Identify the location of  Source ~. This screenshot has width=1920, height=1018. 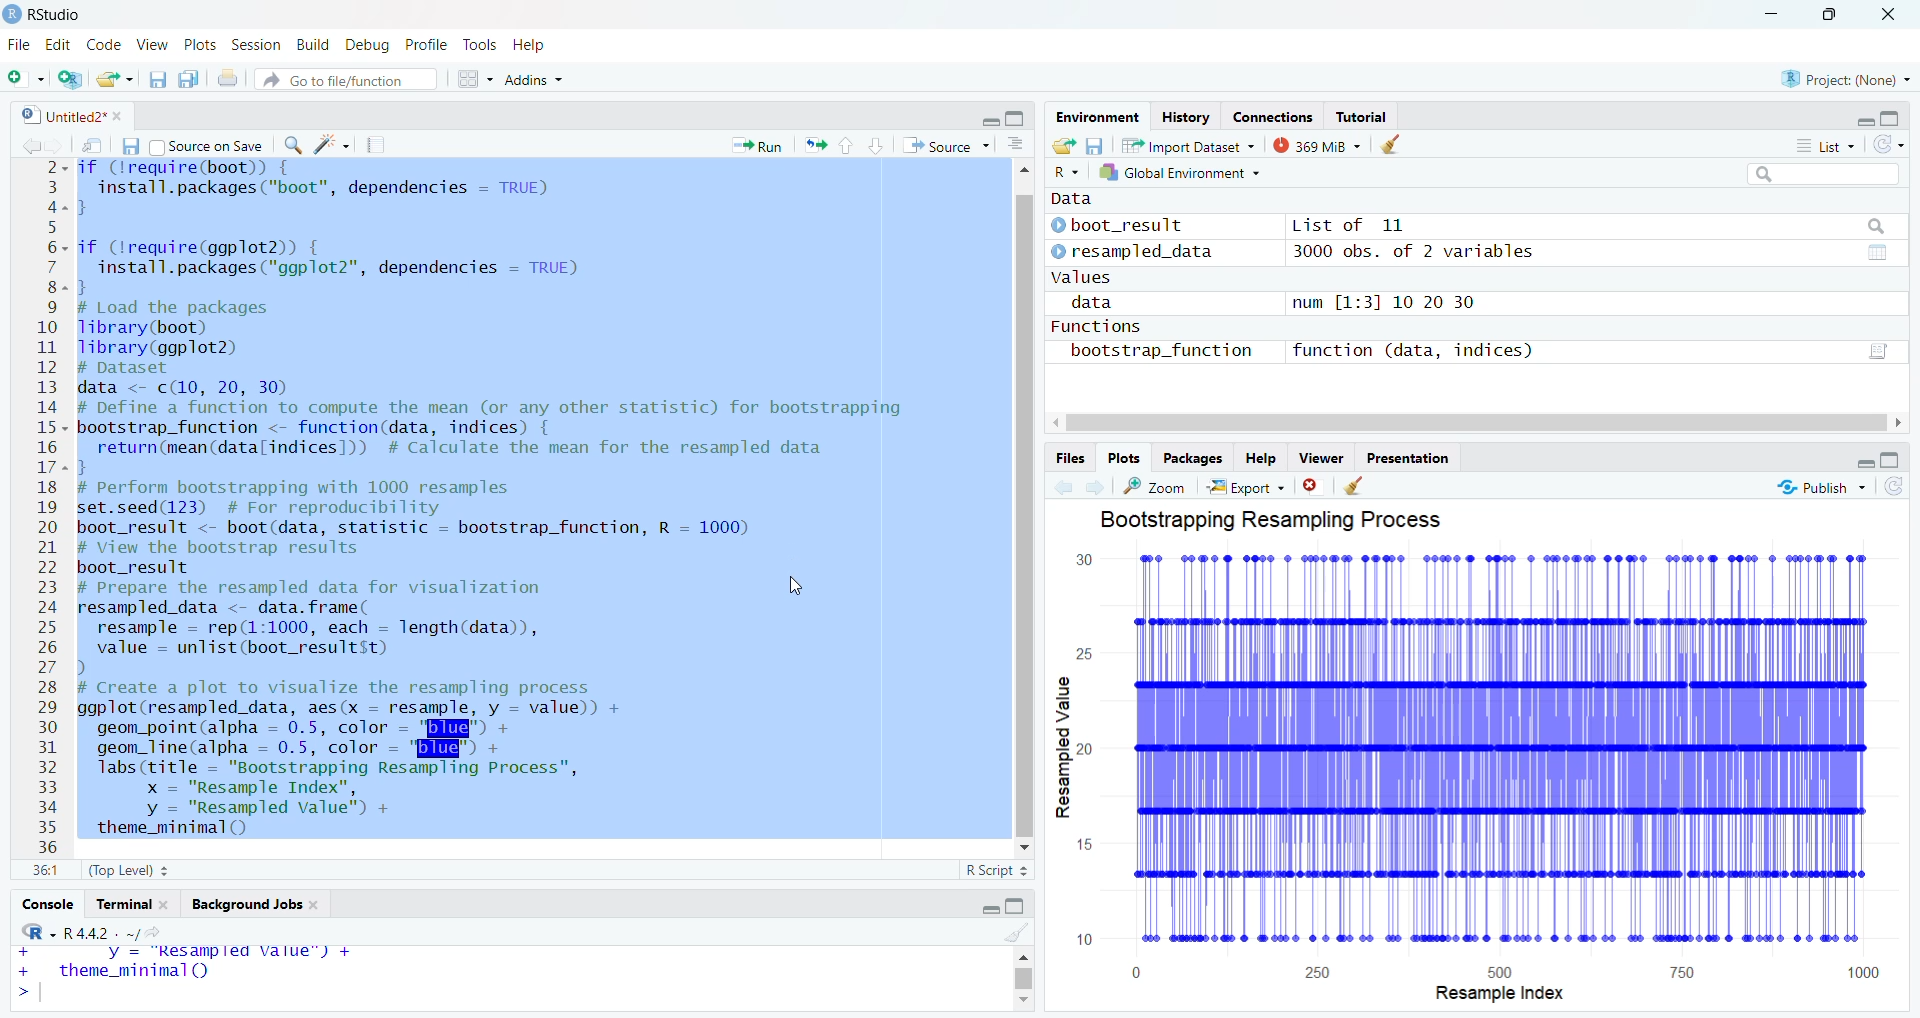
(951, 145).